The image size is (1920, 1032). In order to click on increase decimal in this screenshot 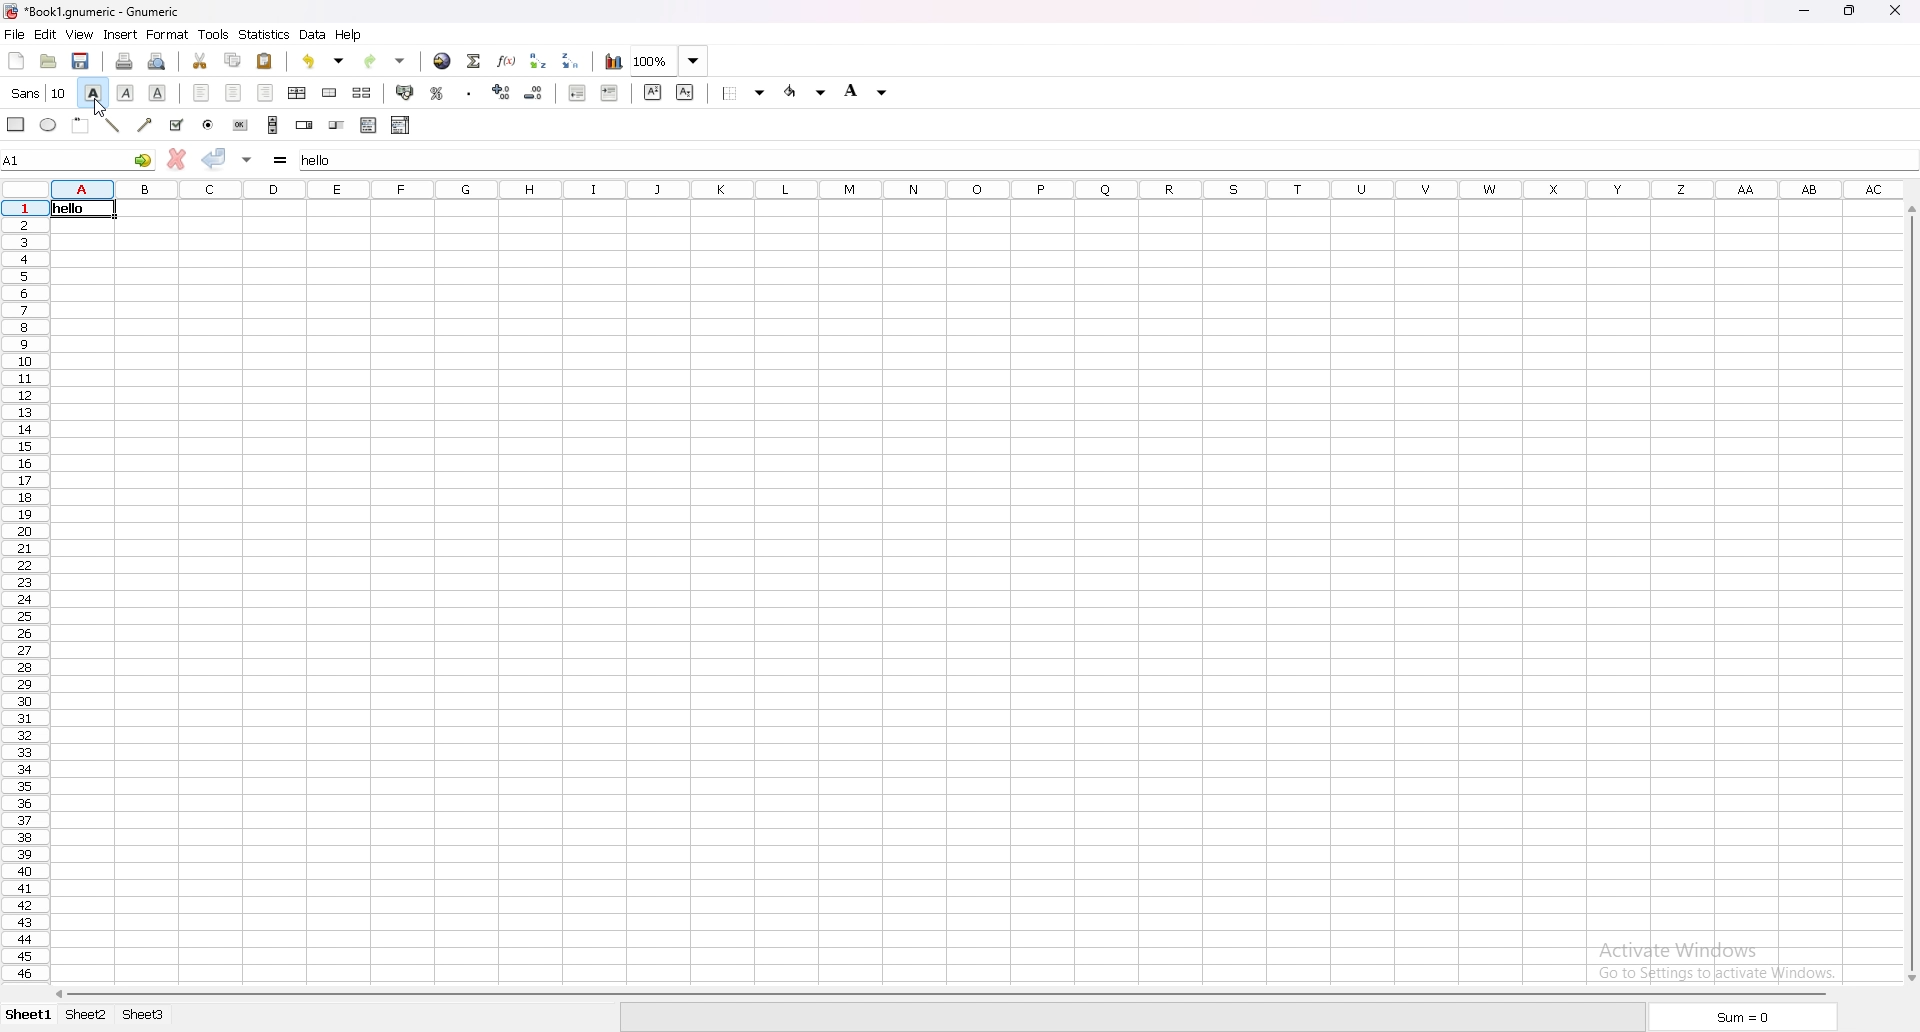, I will do `click(502, 91)`.